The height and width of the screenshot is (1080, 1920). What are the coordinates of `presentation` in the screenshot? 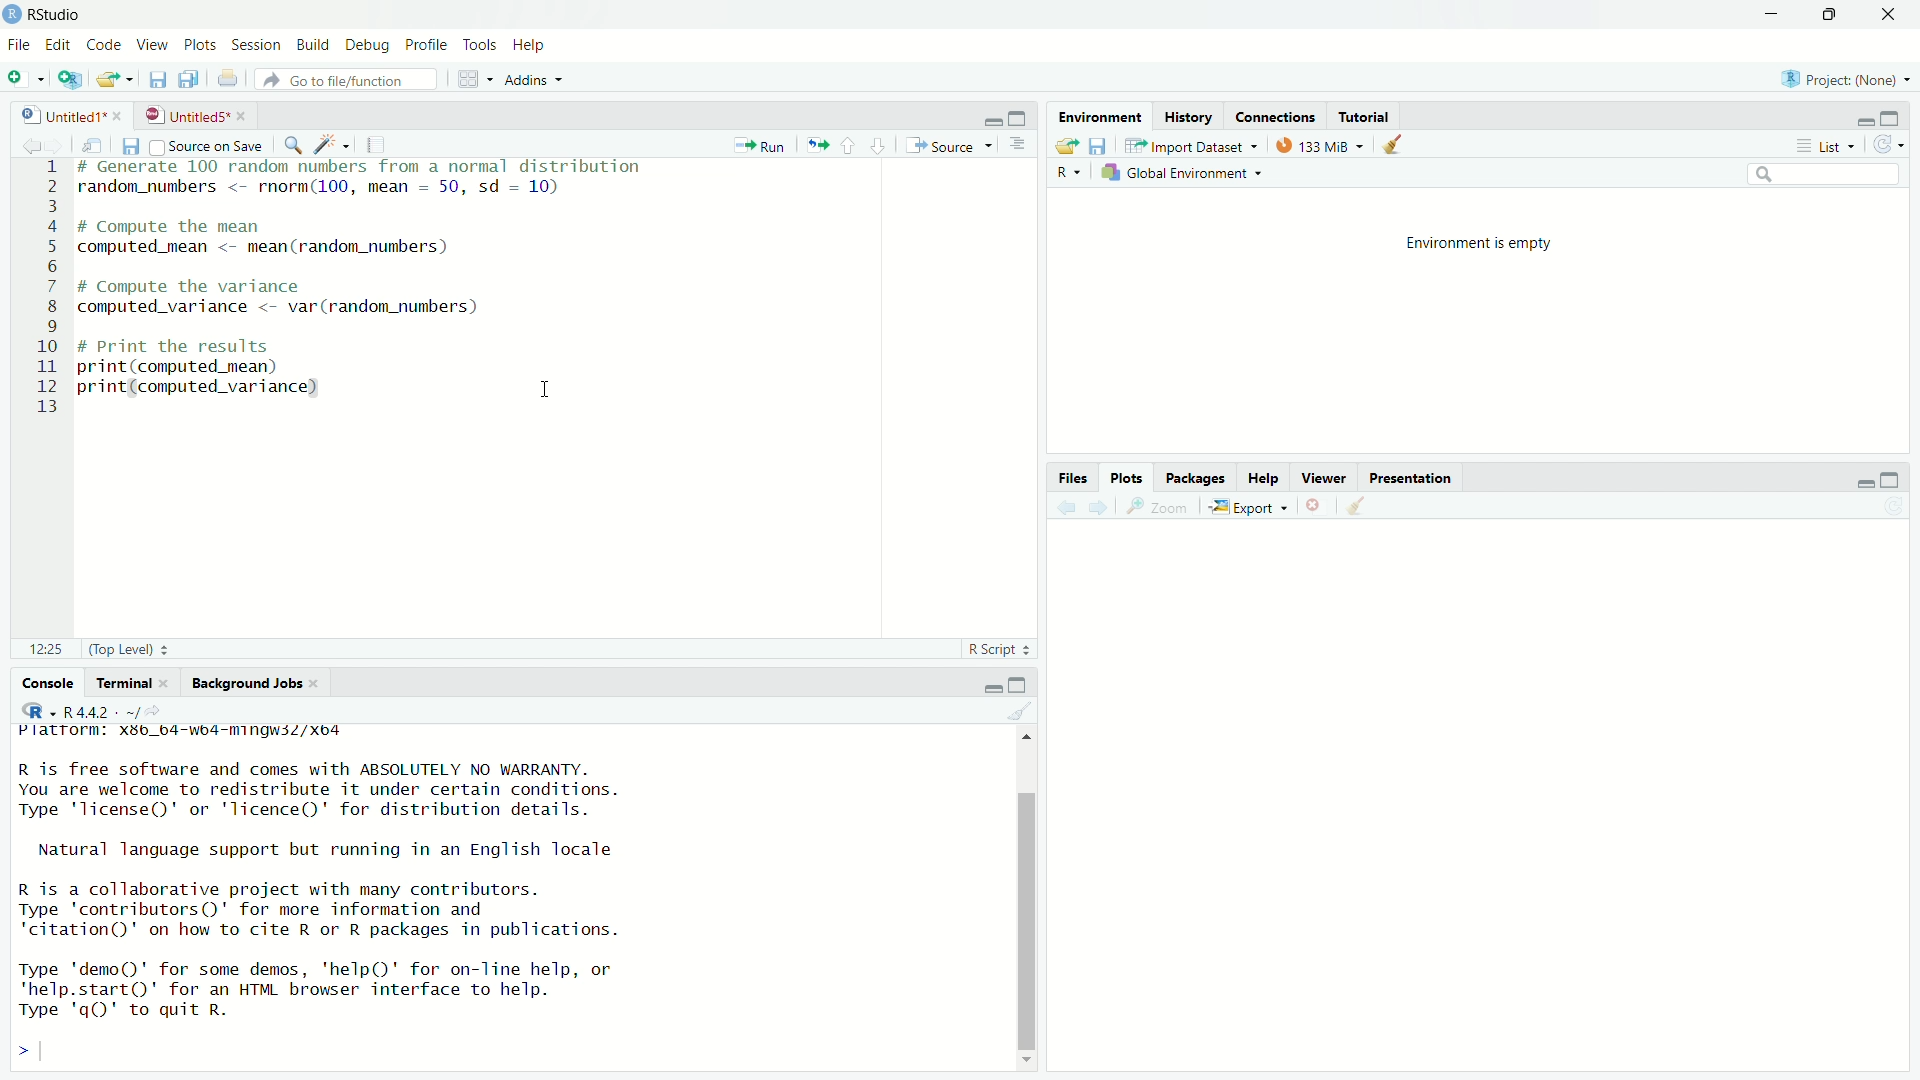 It's located at (1415, 476).